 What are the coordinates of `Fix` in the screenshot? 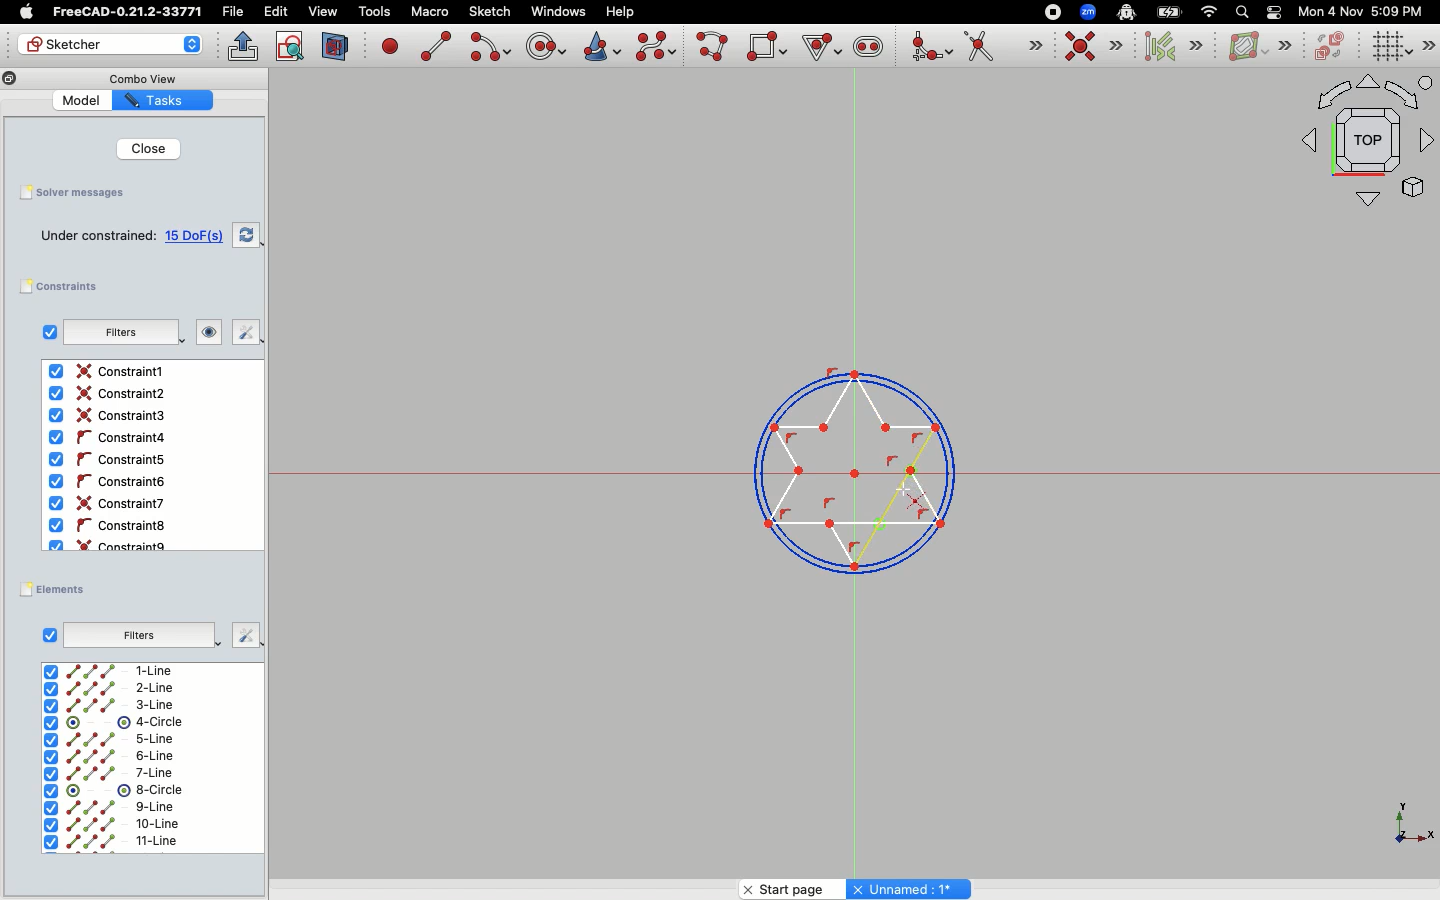 It's located at (239, 634).